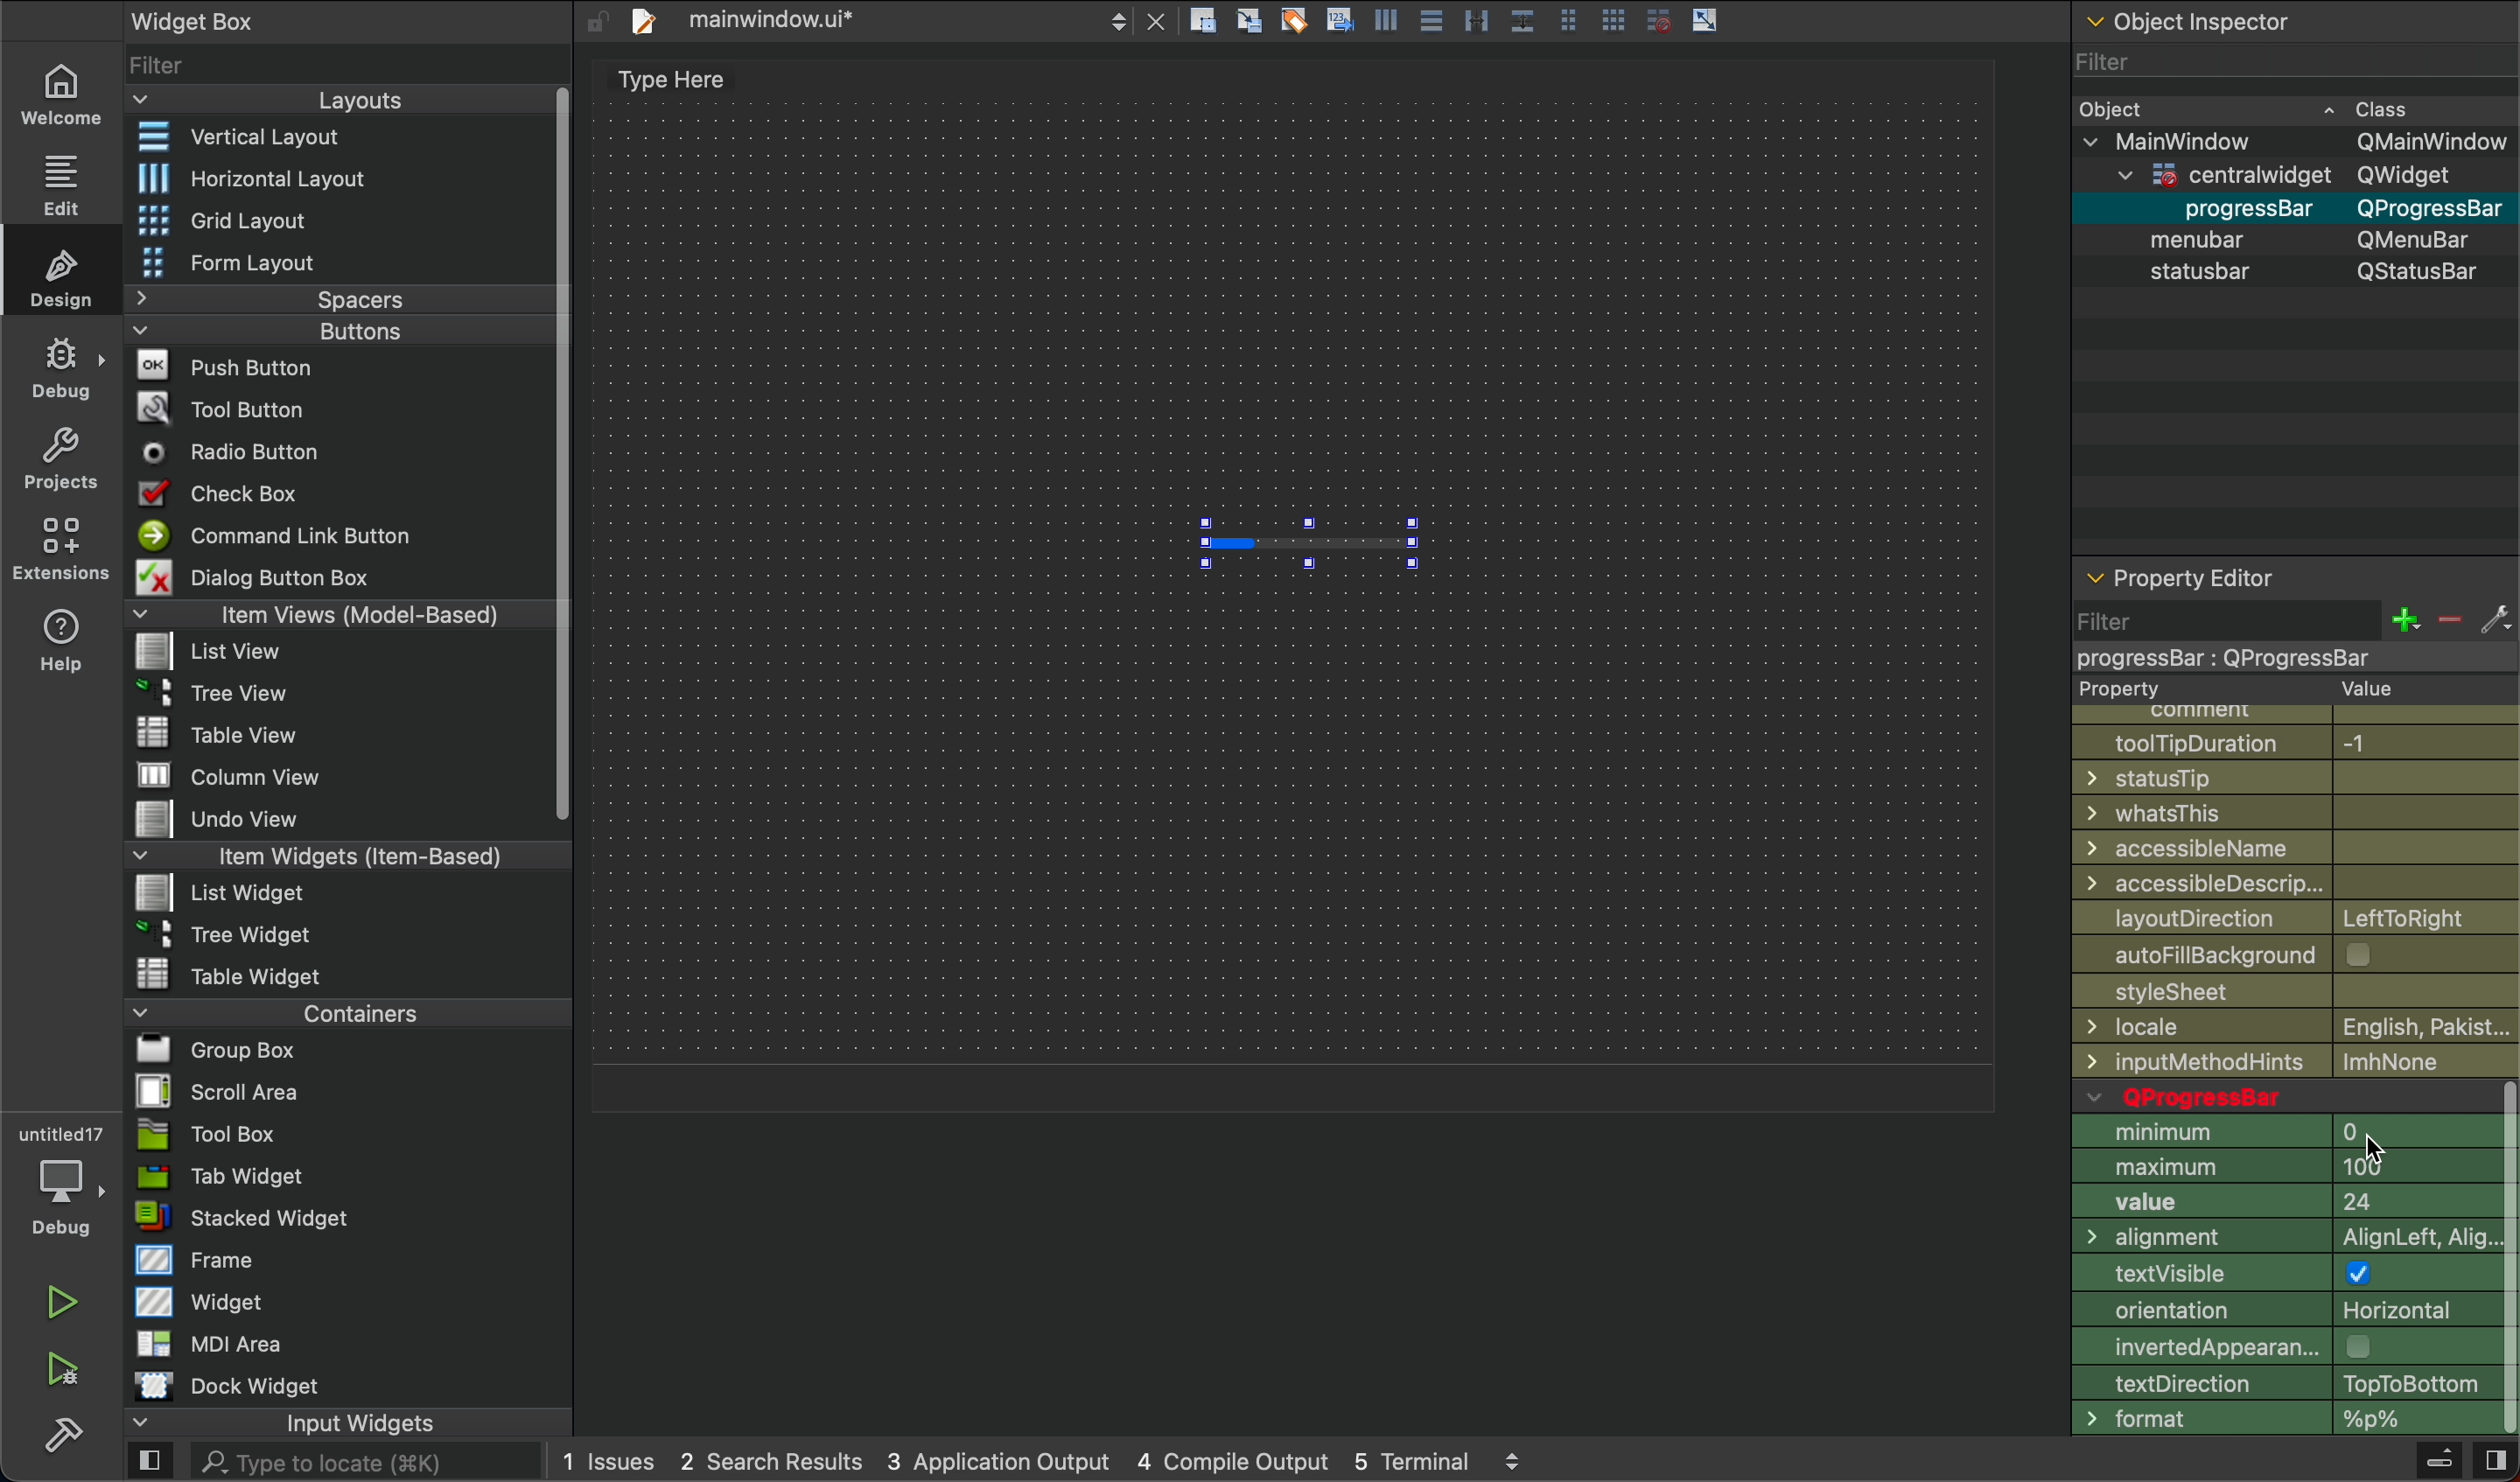 The image size is (2520, 1482). I want to click on Command button, so click(284, 535).